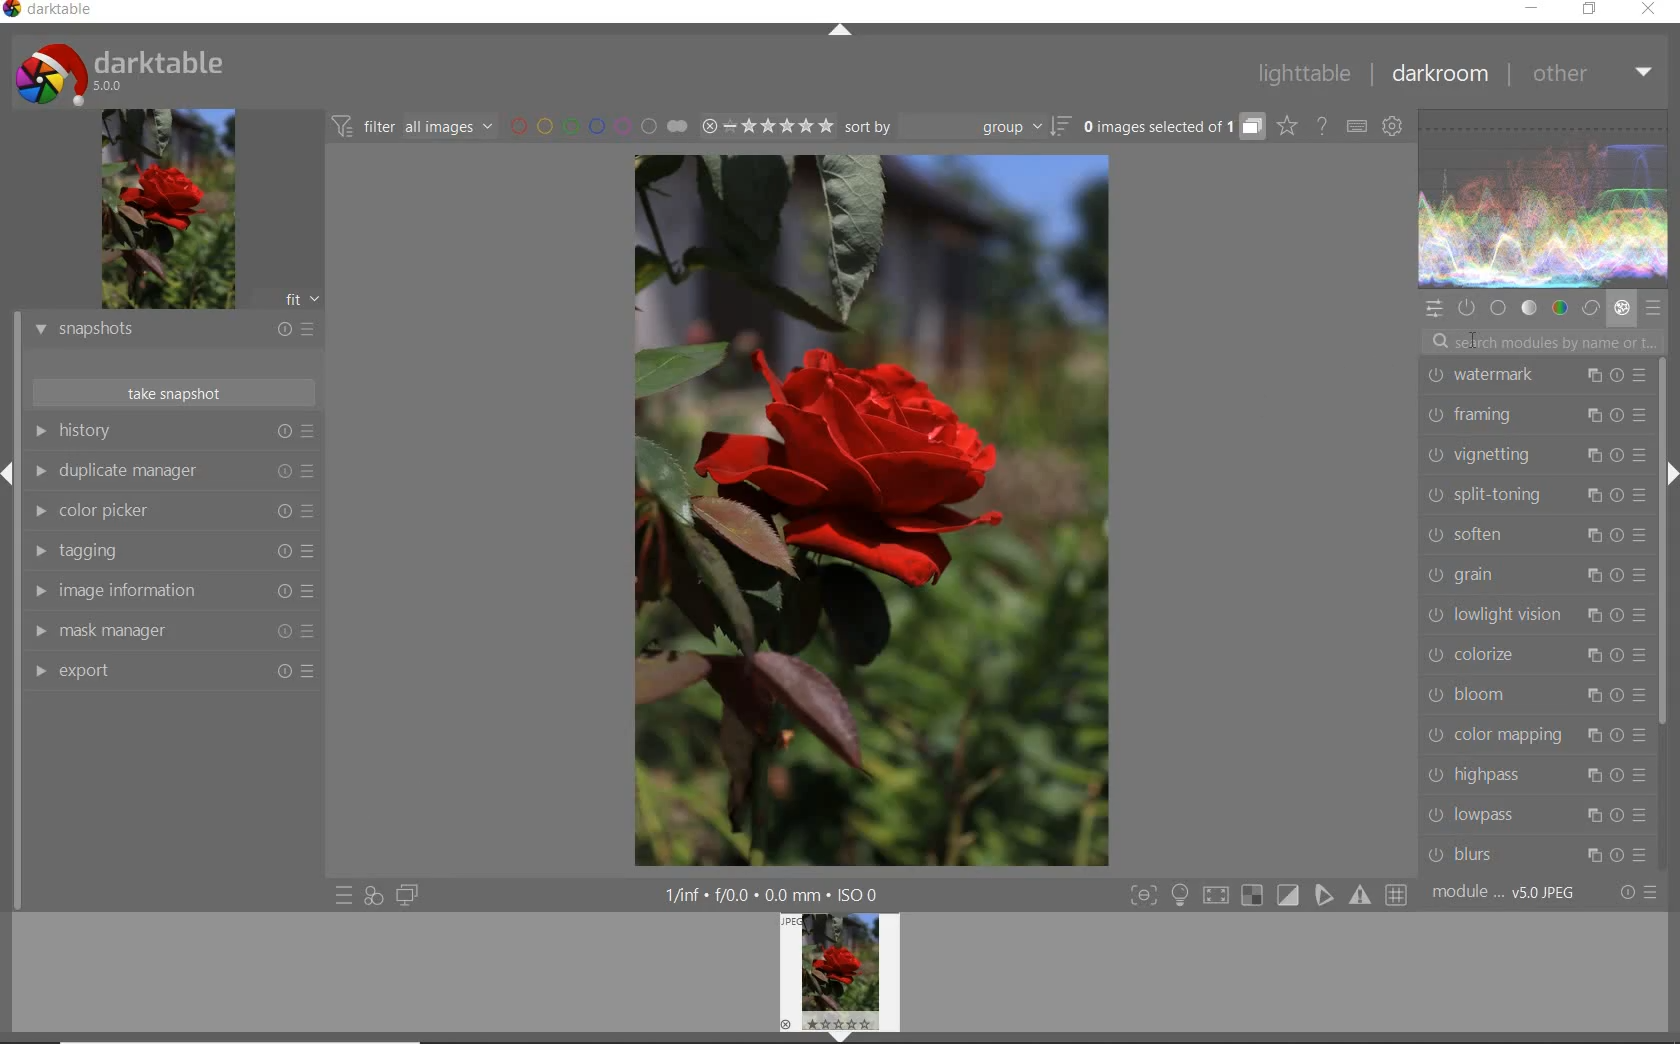  What do you see at coordinates (1533, 575) in the screenshot?
I see `grain` at bounding box center [1533, 575].